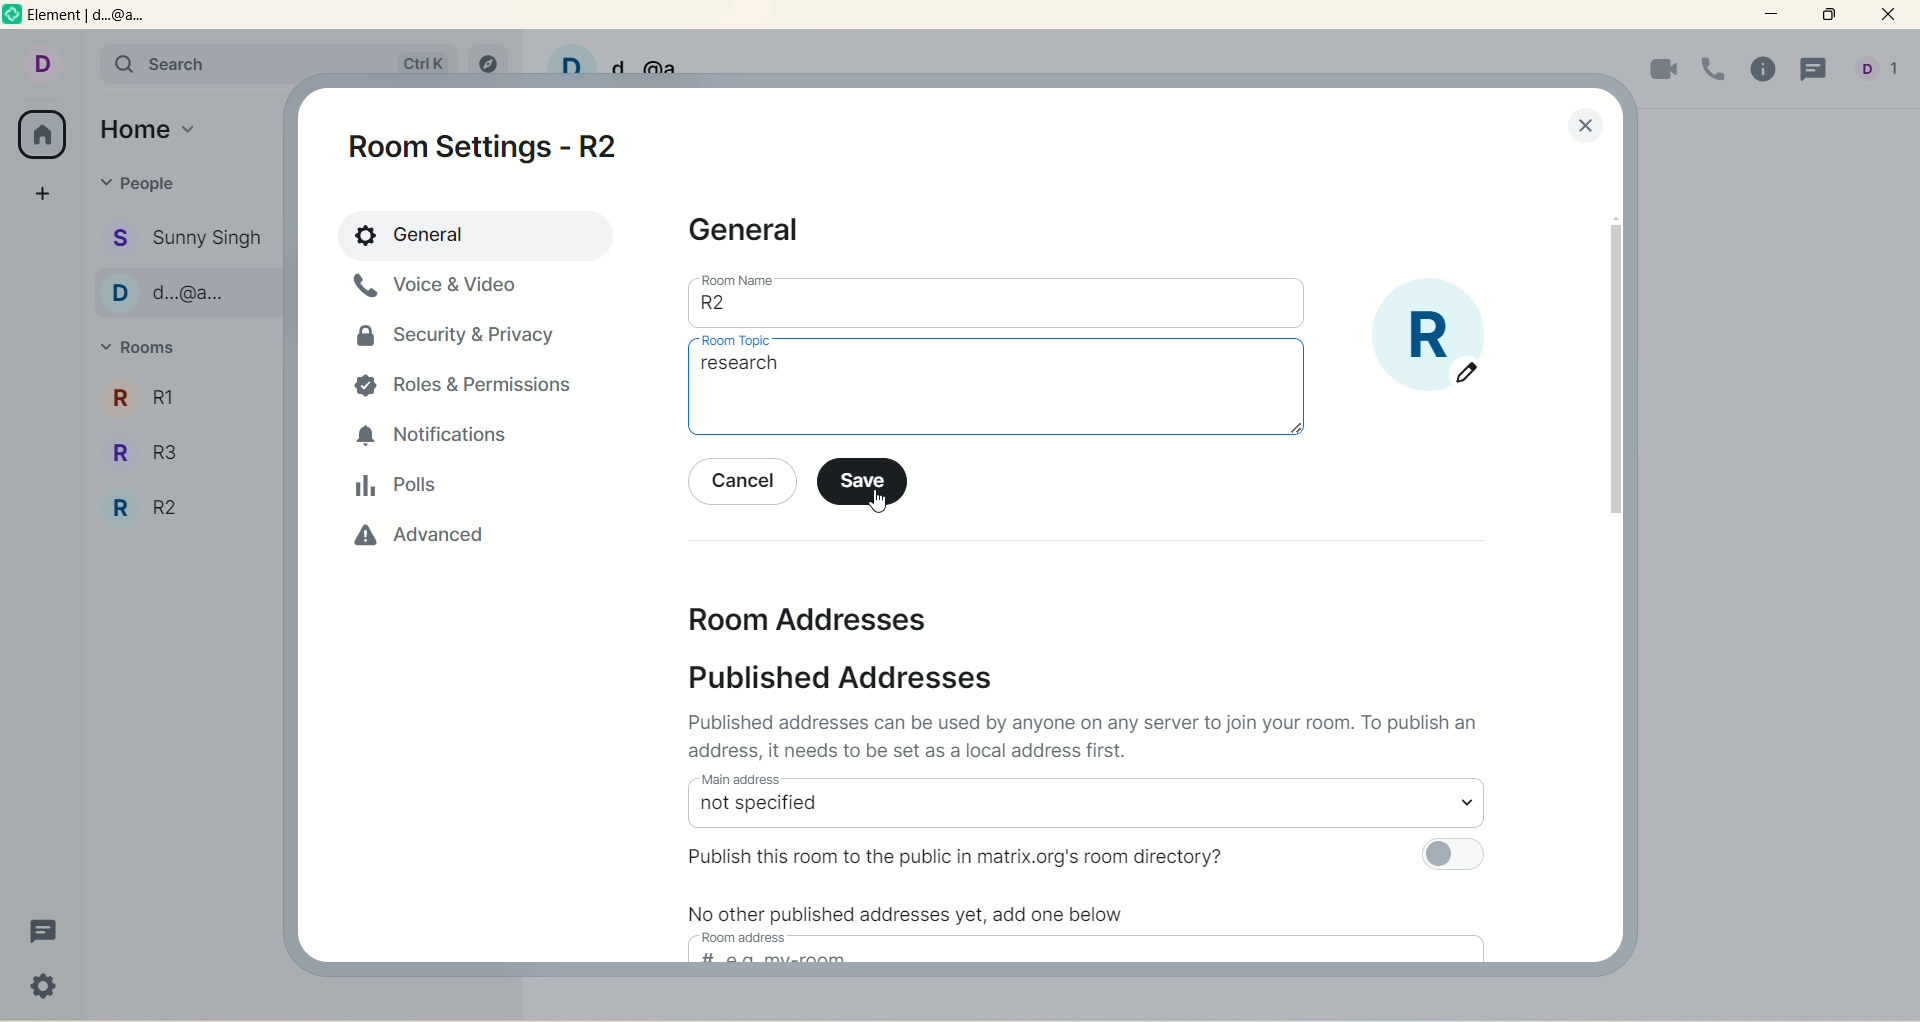  Describe the element at coordinates (146, 349) in the screenshot. I see `rooms` at that location.